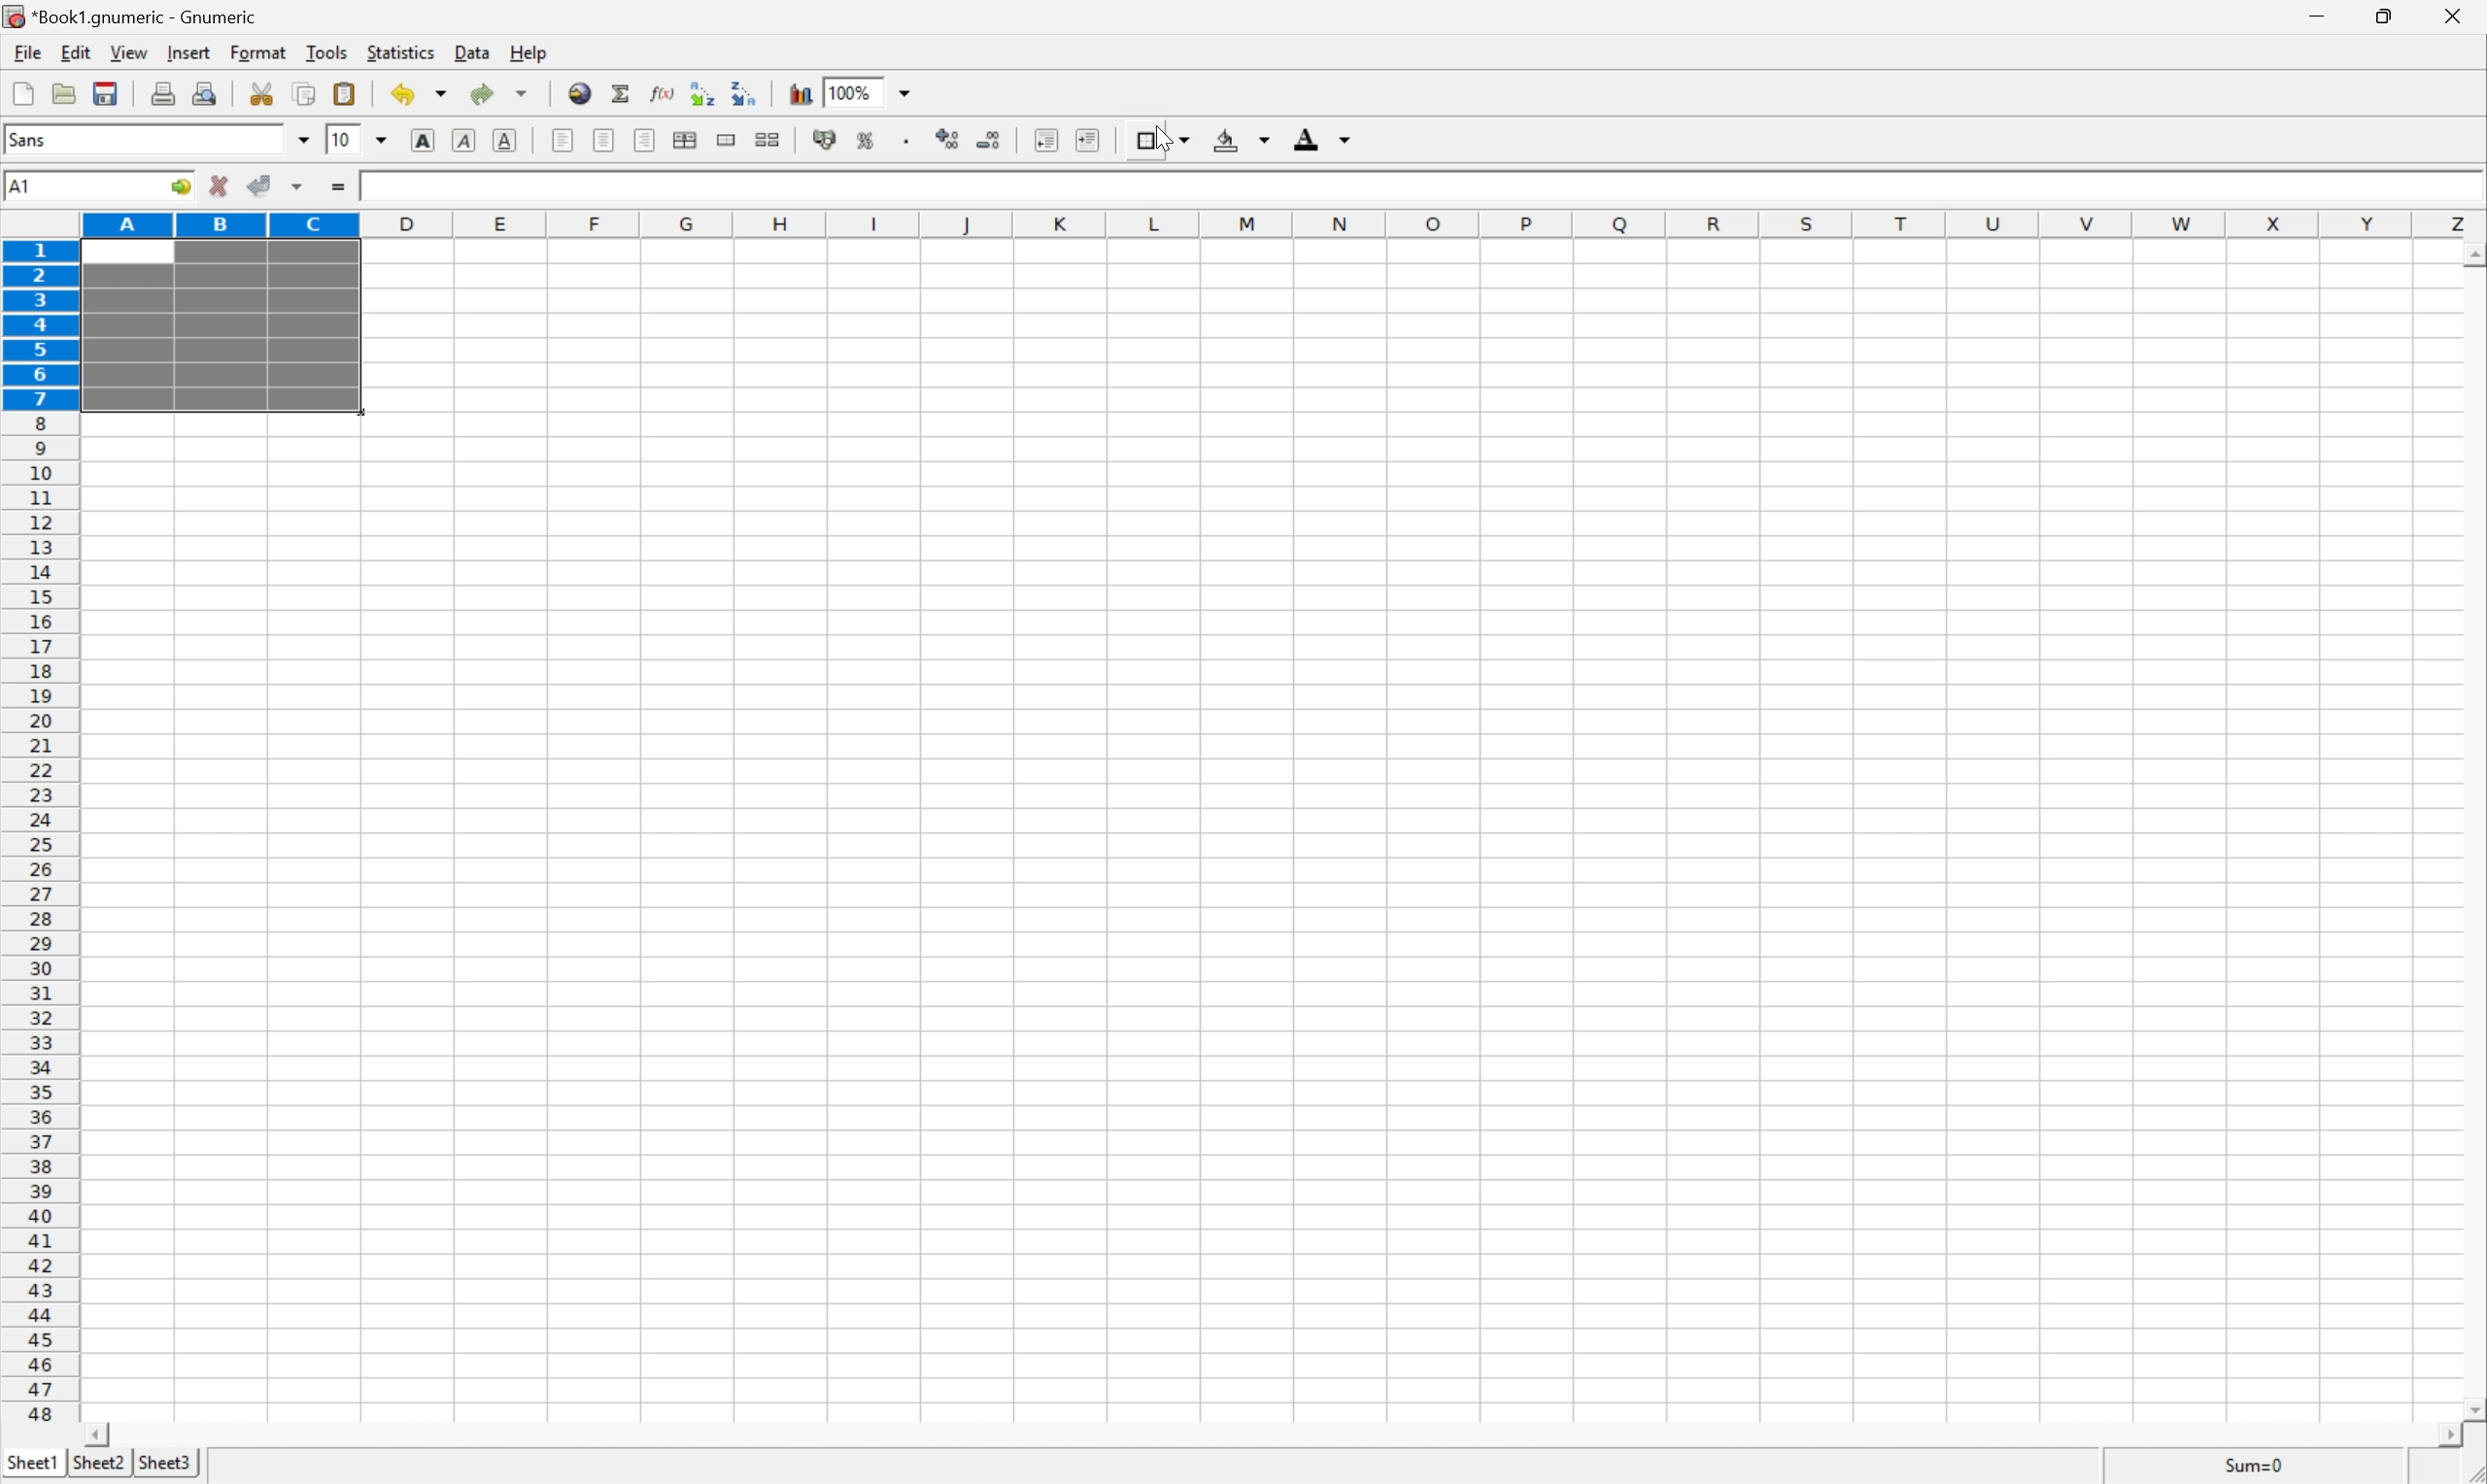  What do you see at coordinates (2390, 20) in the screenshot?
I see `restore down` at bounding box center [2390, 20].